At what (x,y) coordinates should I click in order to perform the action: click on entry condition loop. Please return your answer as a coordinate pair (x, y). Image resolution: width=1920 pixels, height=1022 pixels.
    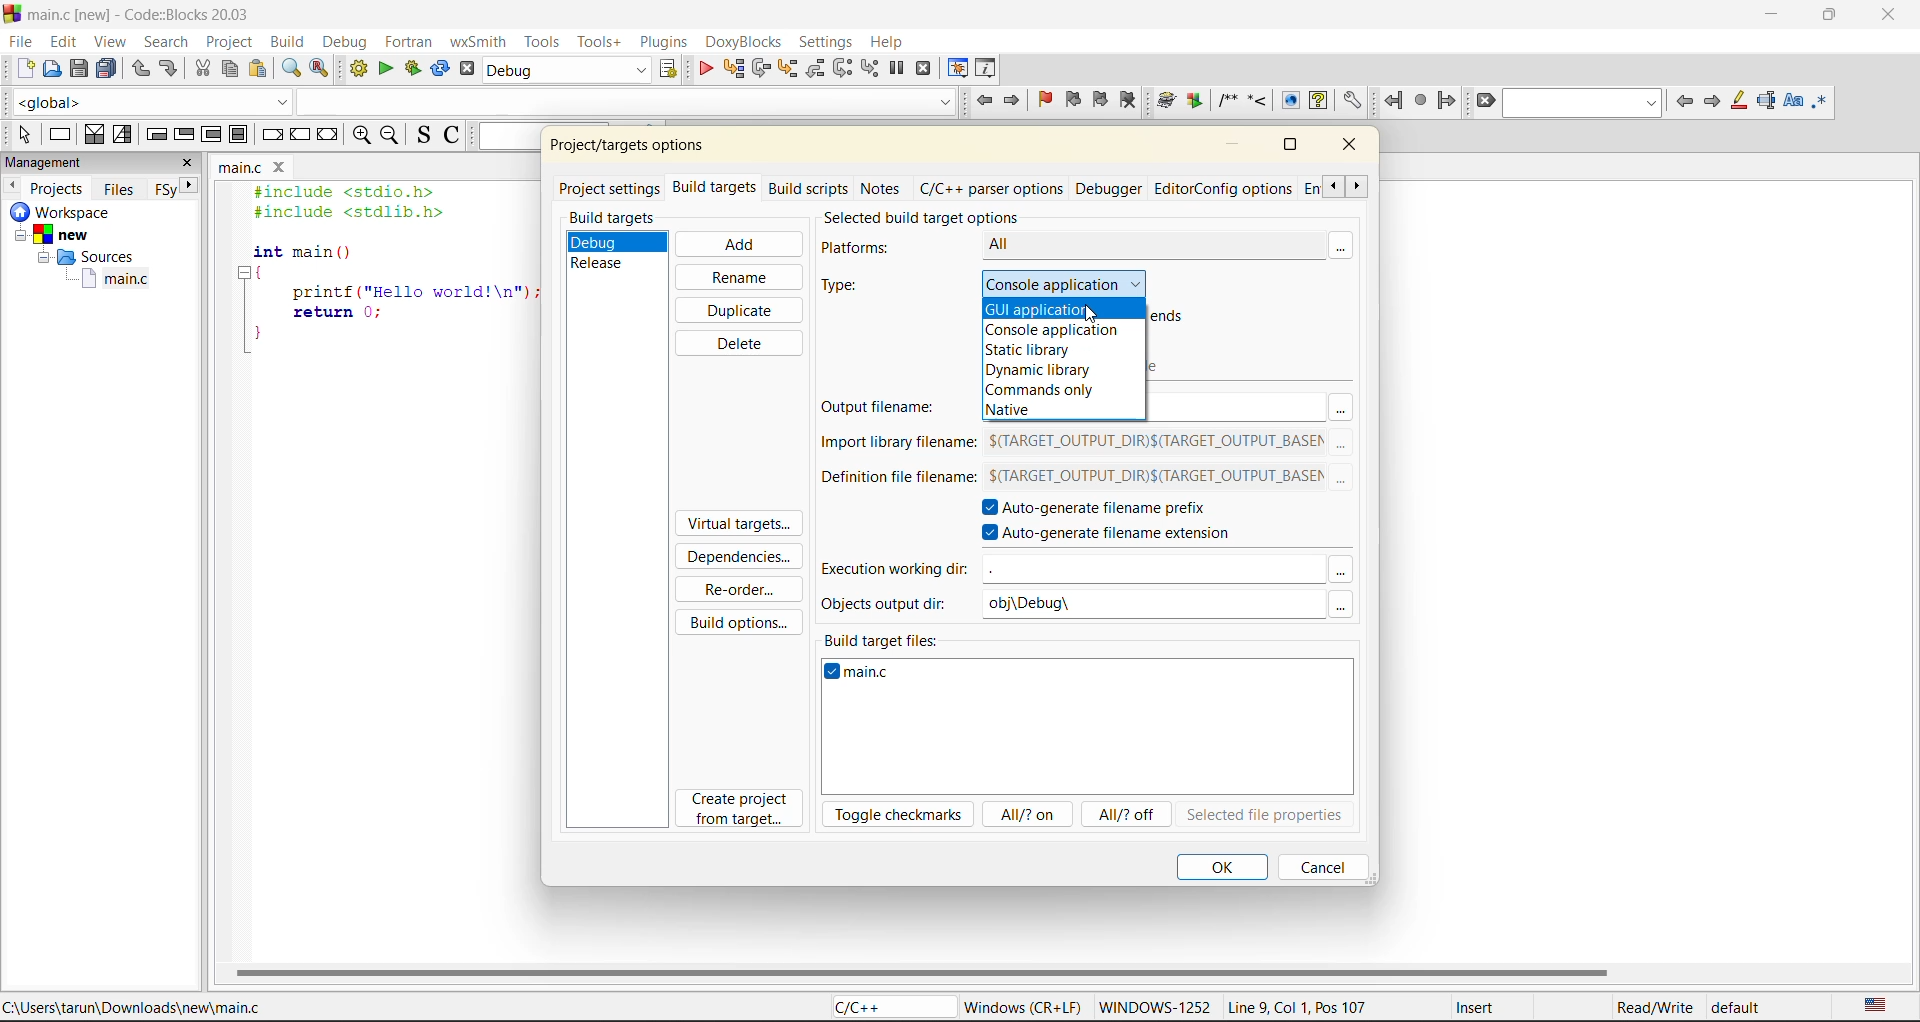
    Looking at the image, I should click on (155, 136).